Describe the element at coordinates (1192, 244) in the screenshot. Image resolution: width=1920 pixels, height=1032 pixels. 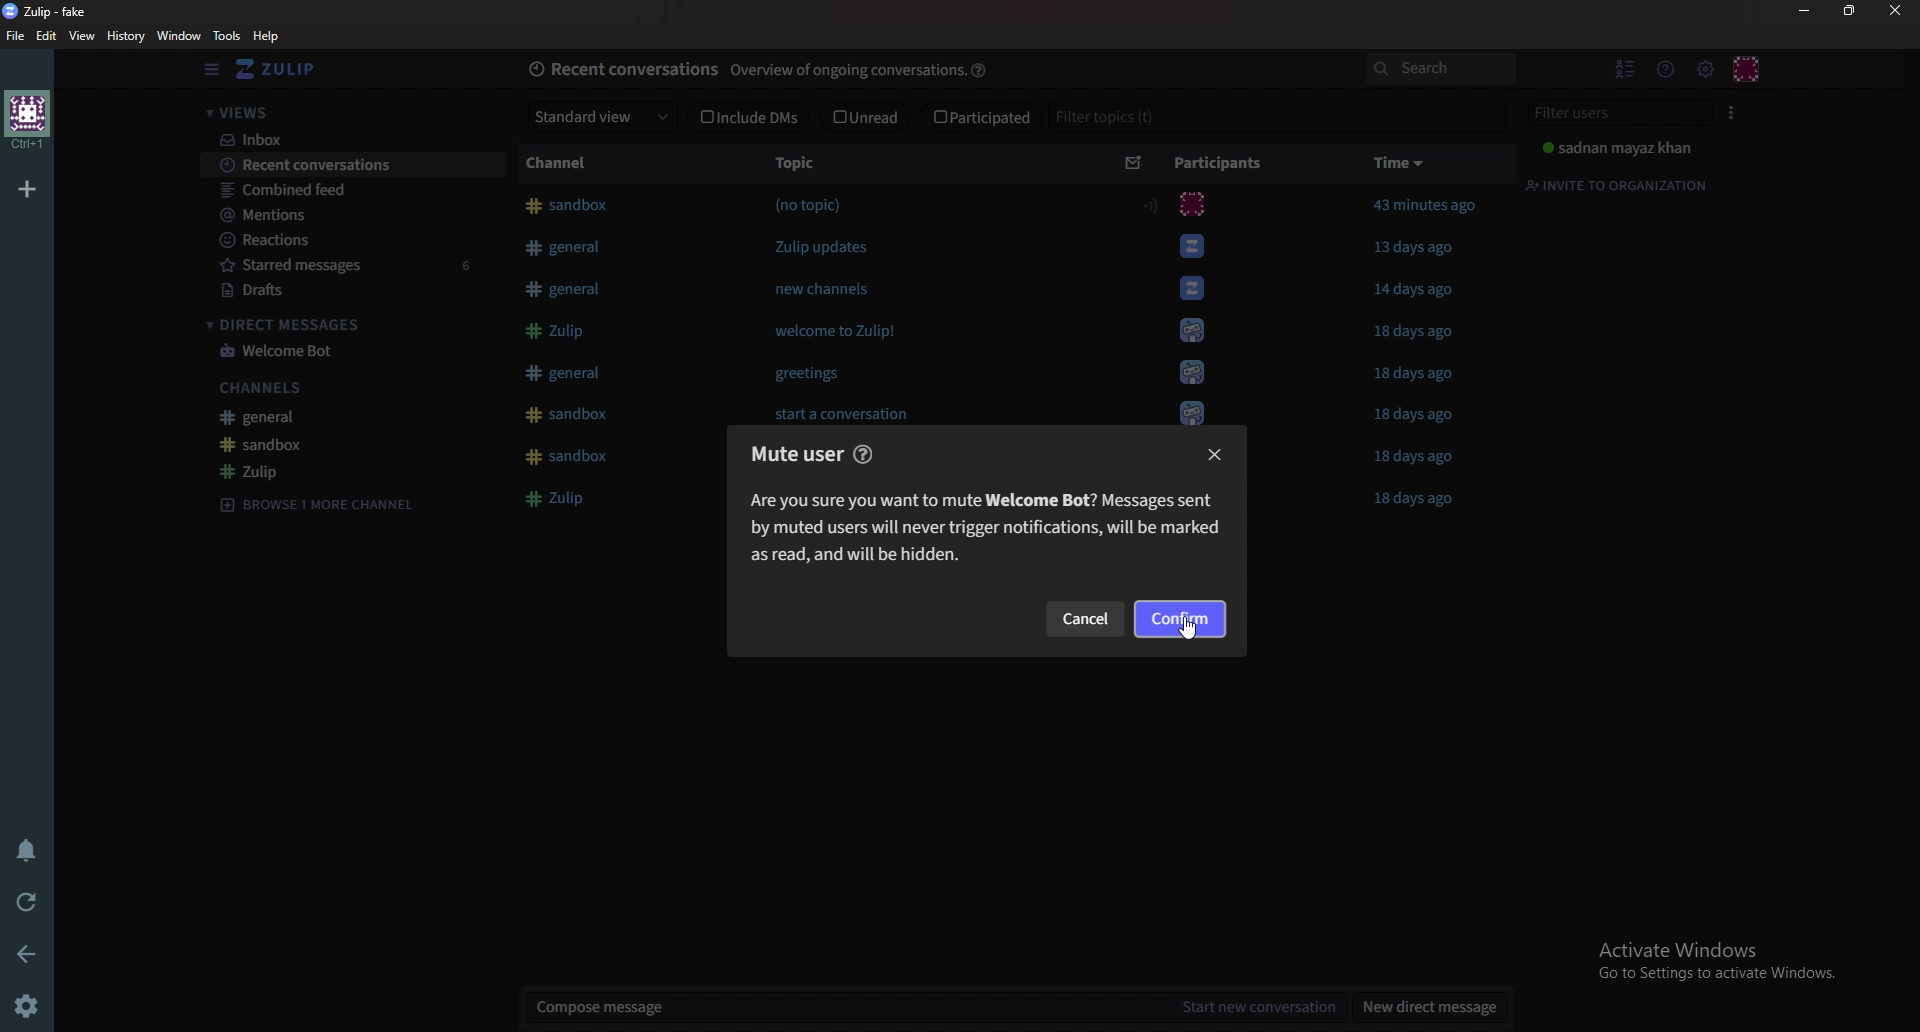
I see `icon` at that location.